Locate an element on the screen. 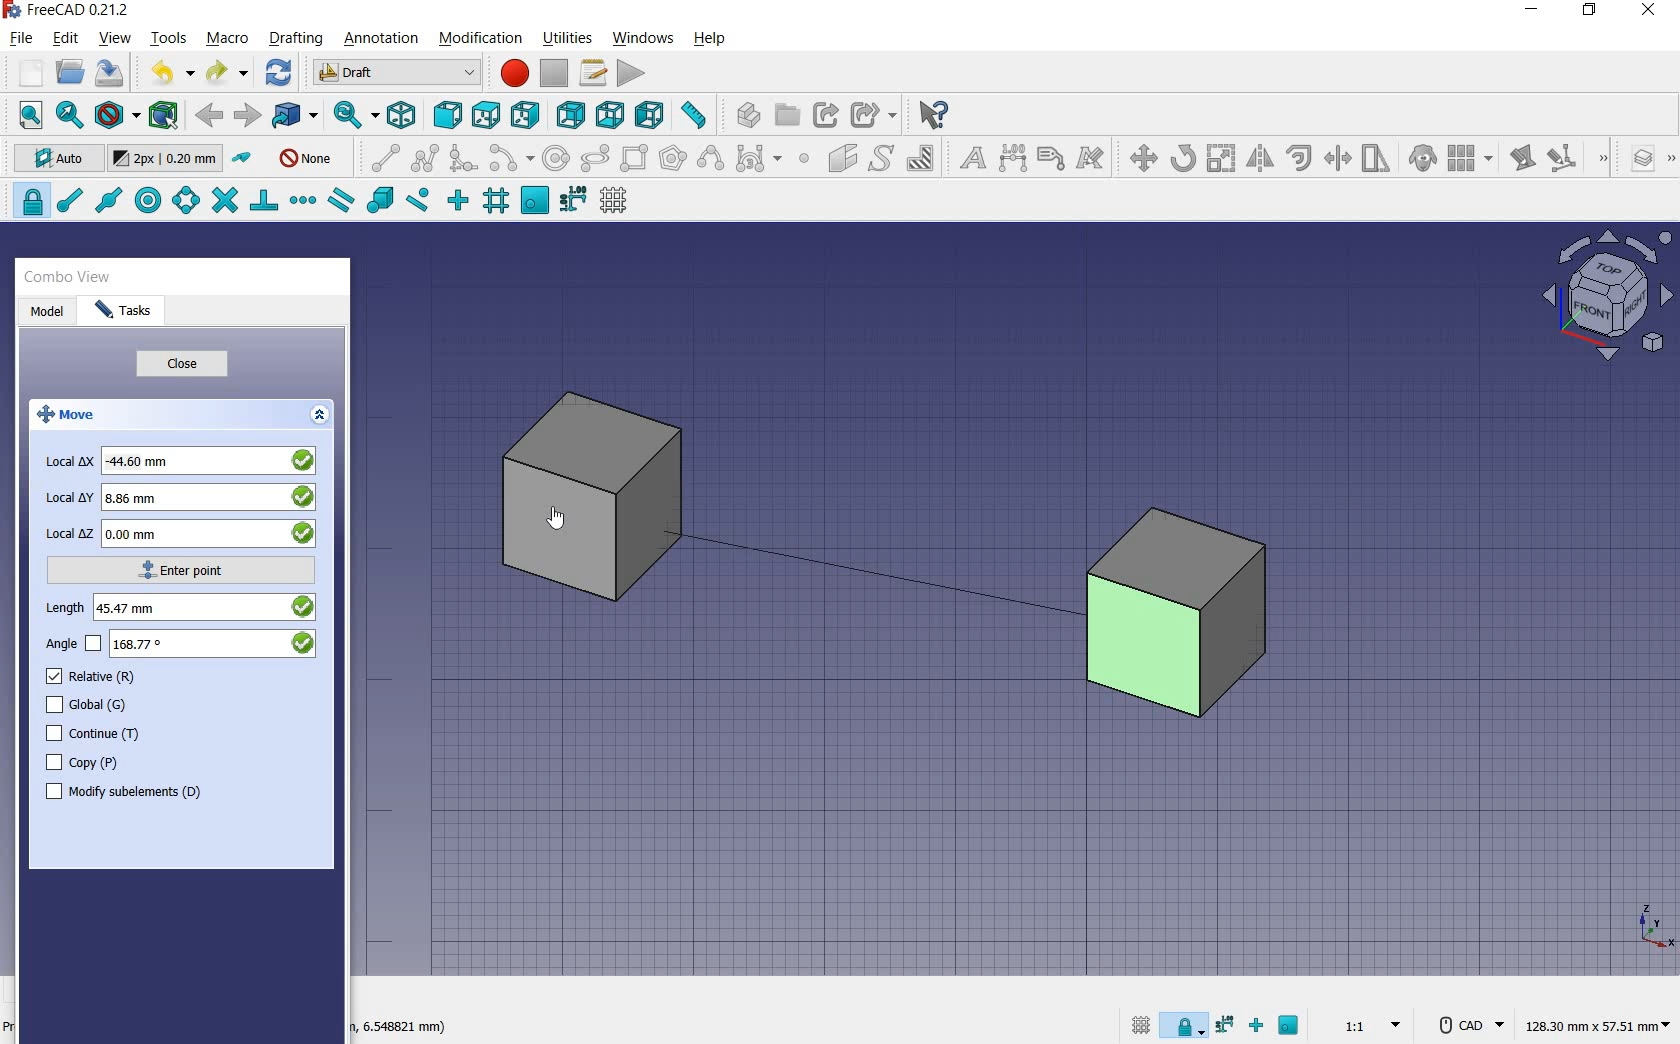 This screenshot has width=1680, height=1044. snap working plane is located at coordinates (1290, 1026).